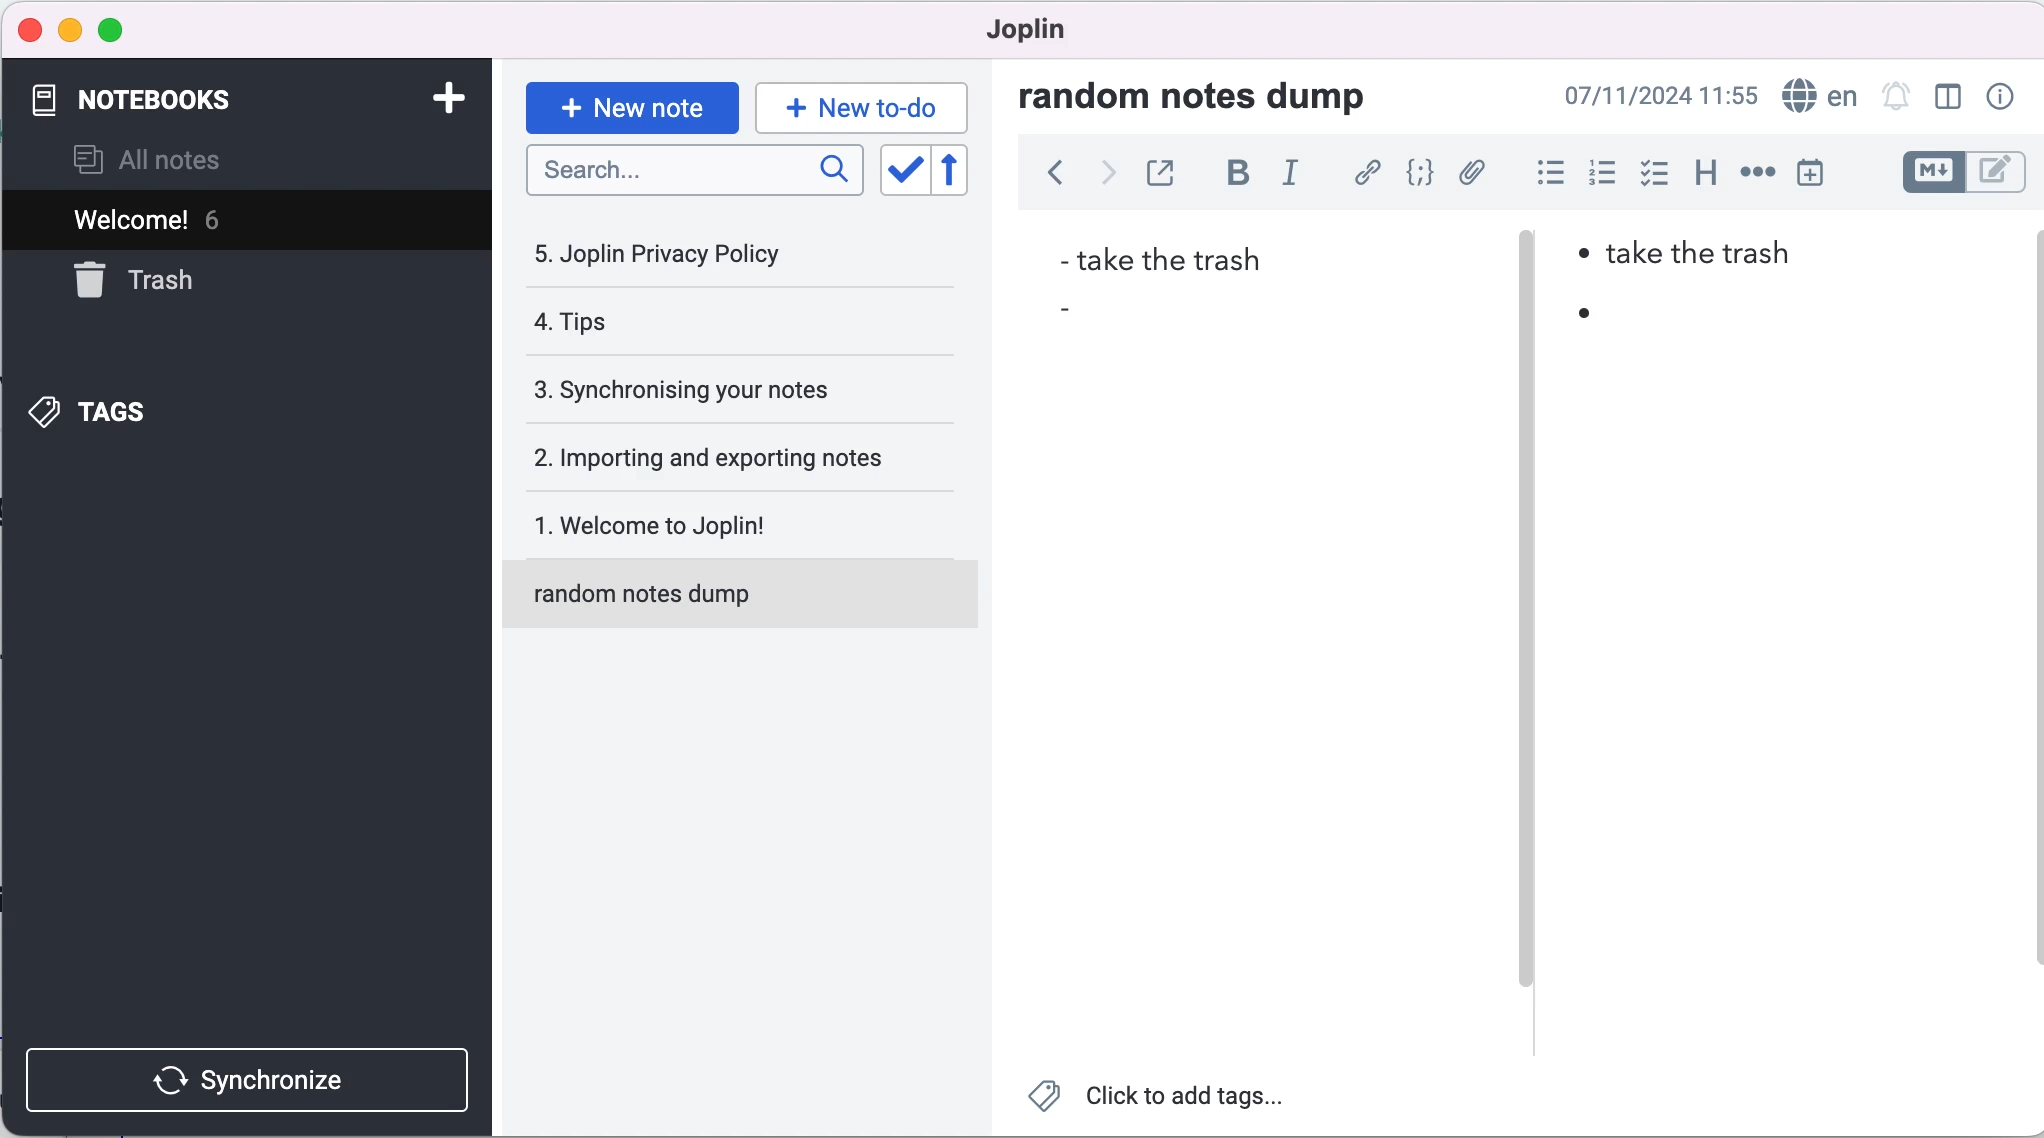 The width and height of the screenshot is (2044, 1138). What do you see at coordinates (1896, 98) in the screenshot?
I see `set alarm` at bounding box center [1896, 98].